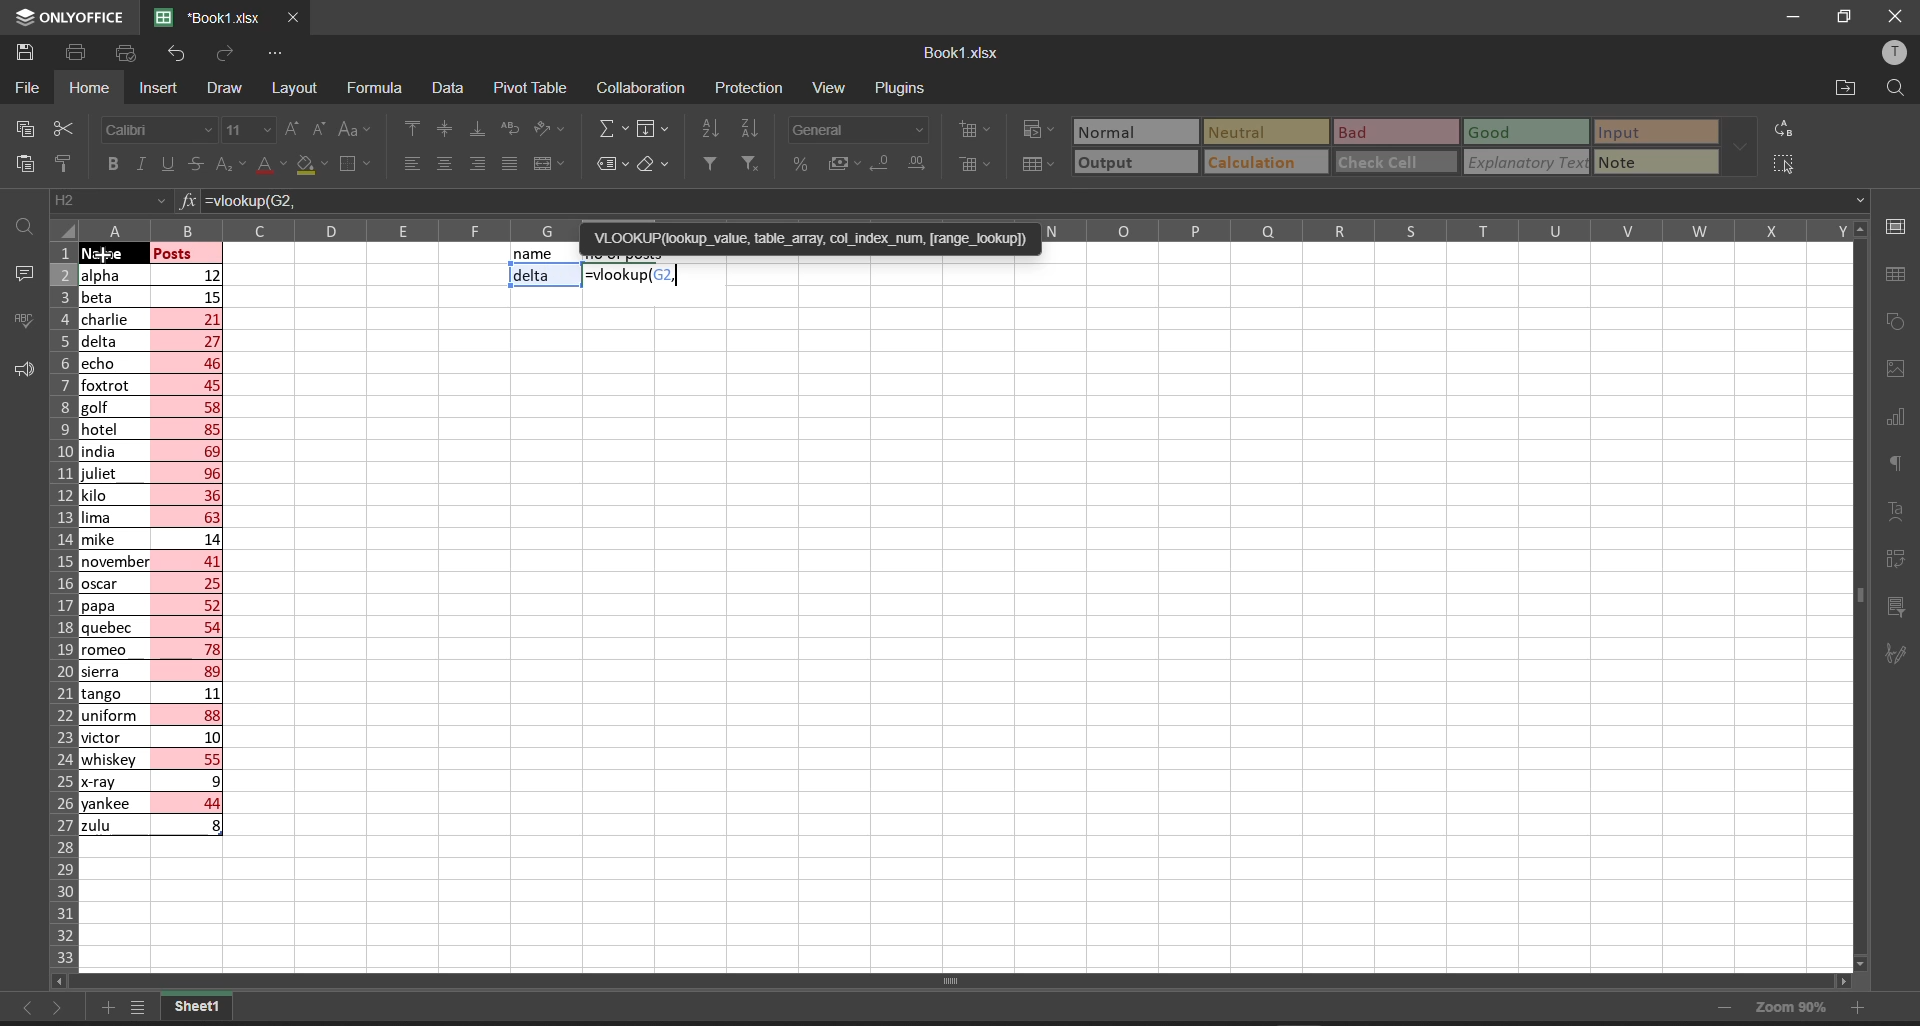  What do you see at coordinates (157, 128) in the screenshot?
I see `font` at bounding box center [157, 128].